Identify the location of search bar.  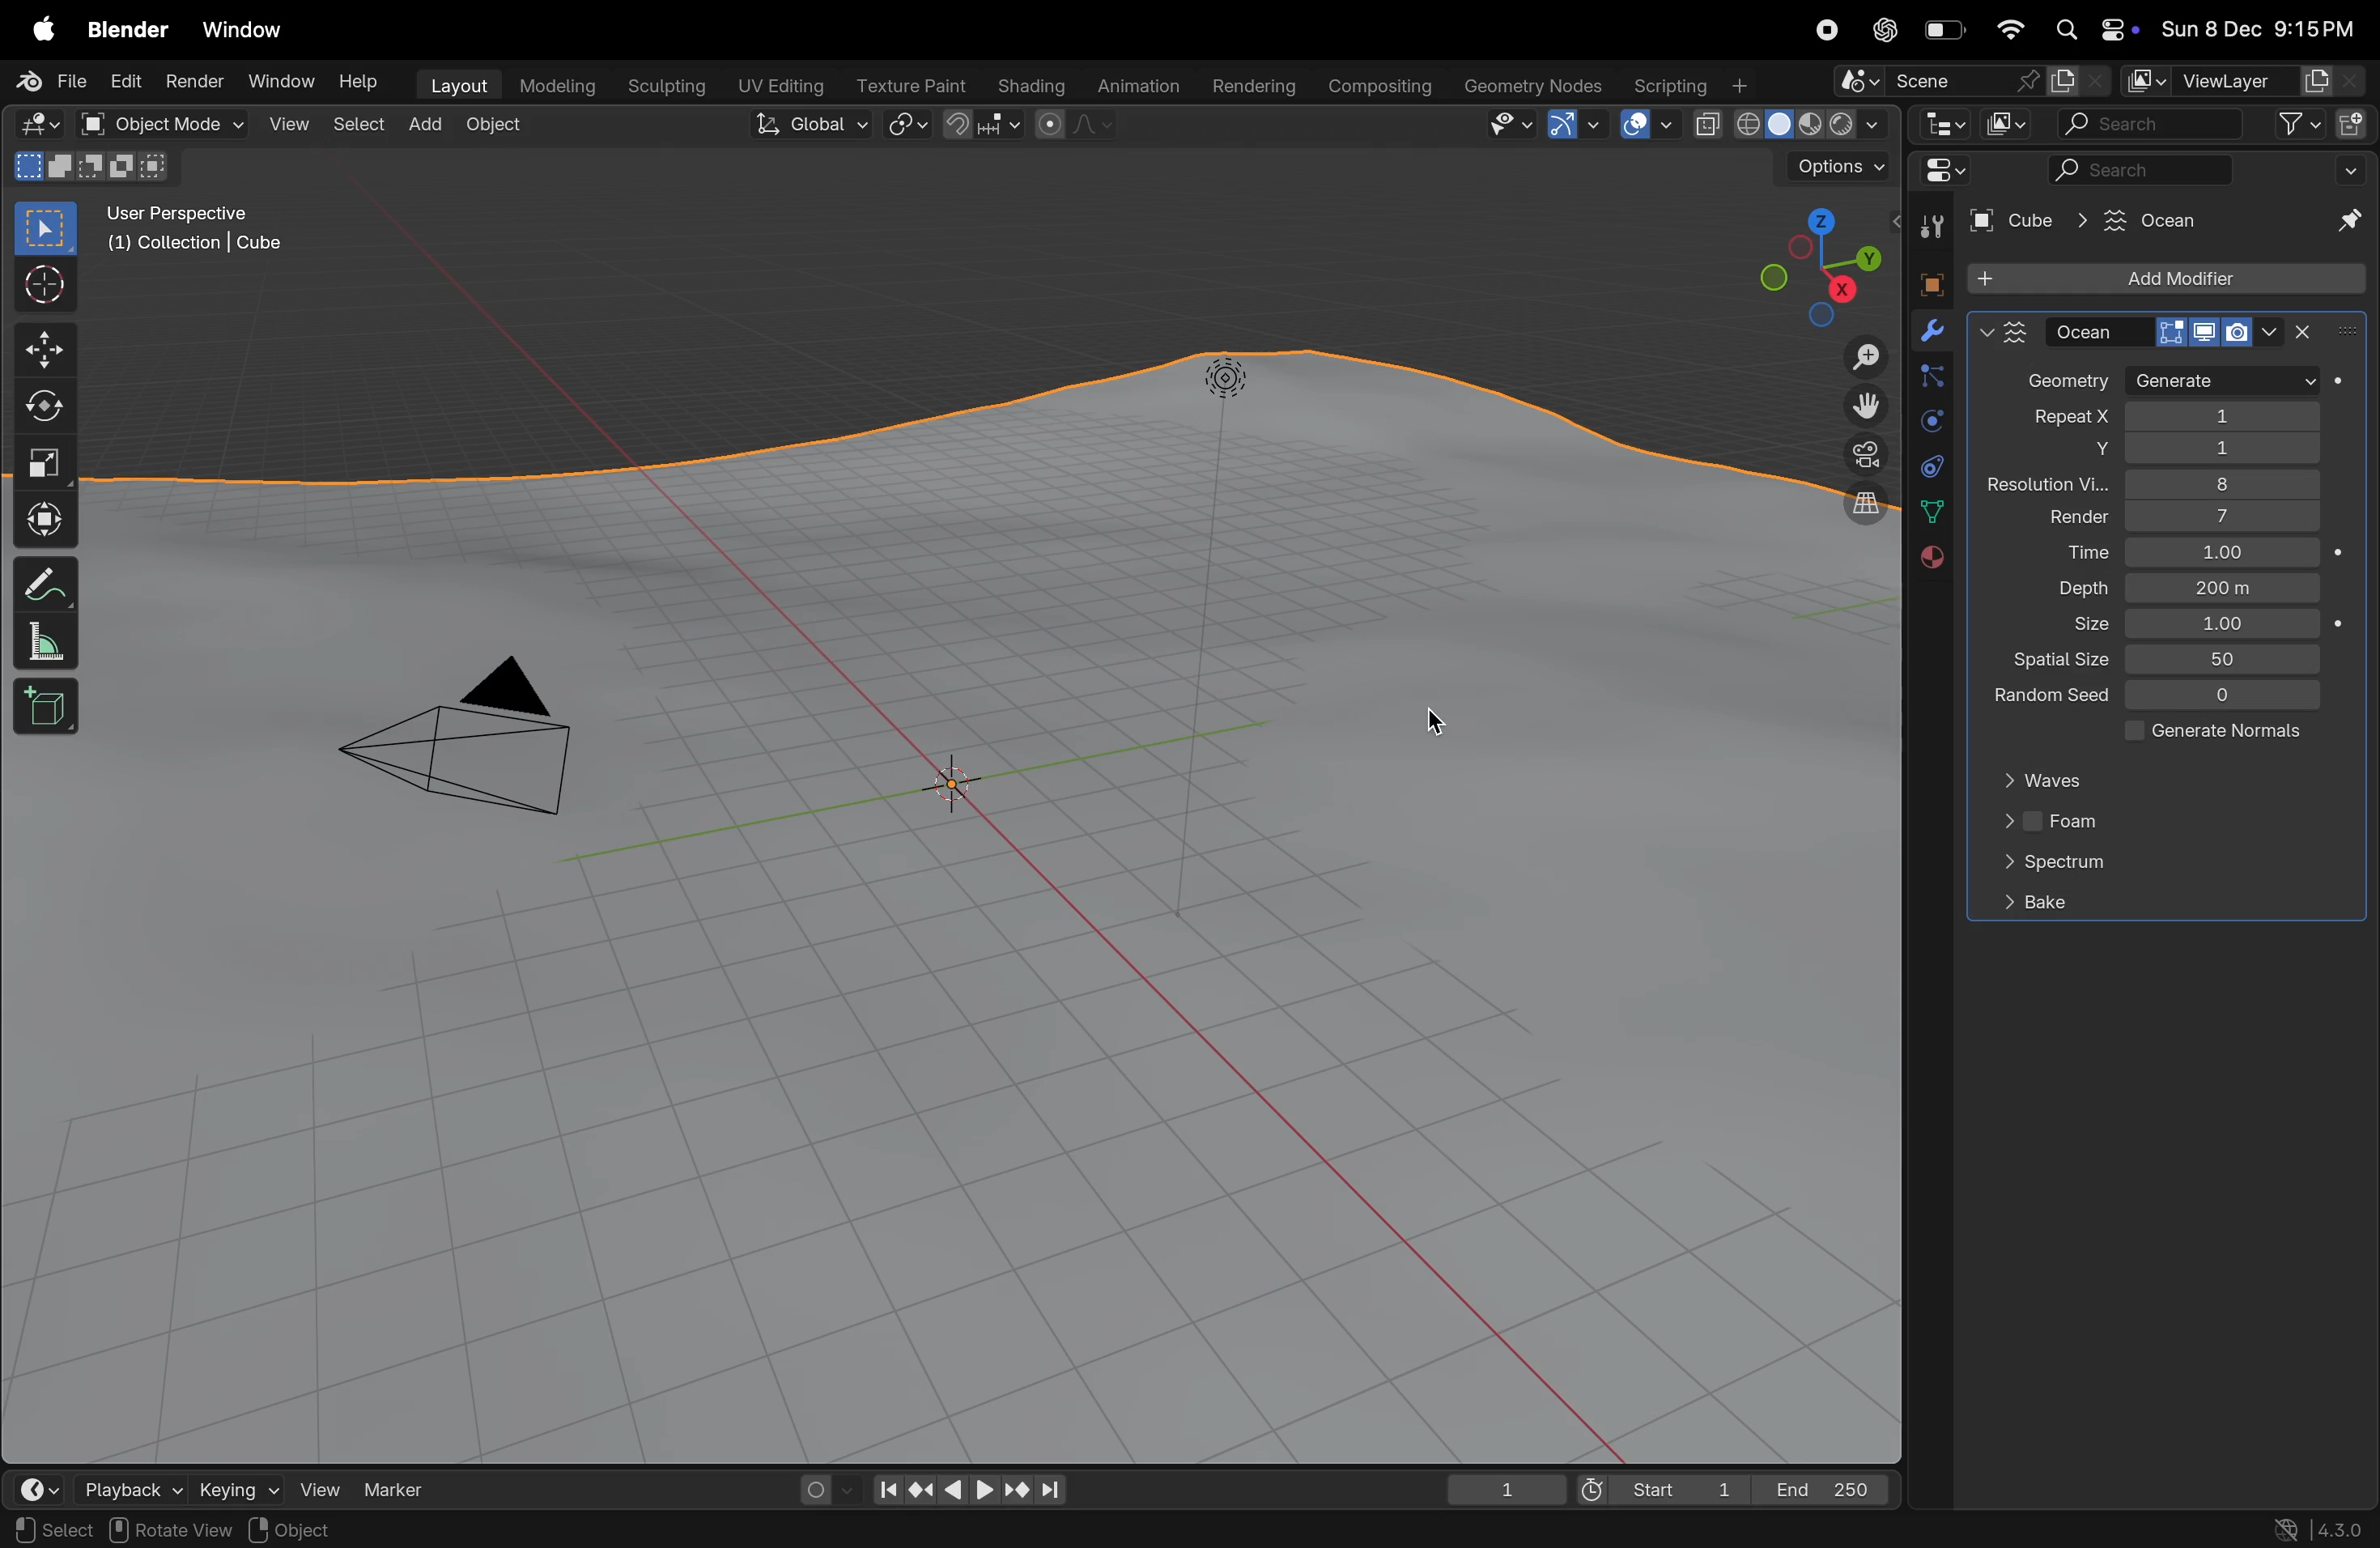
(2147, 126).